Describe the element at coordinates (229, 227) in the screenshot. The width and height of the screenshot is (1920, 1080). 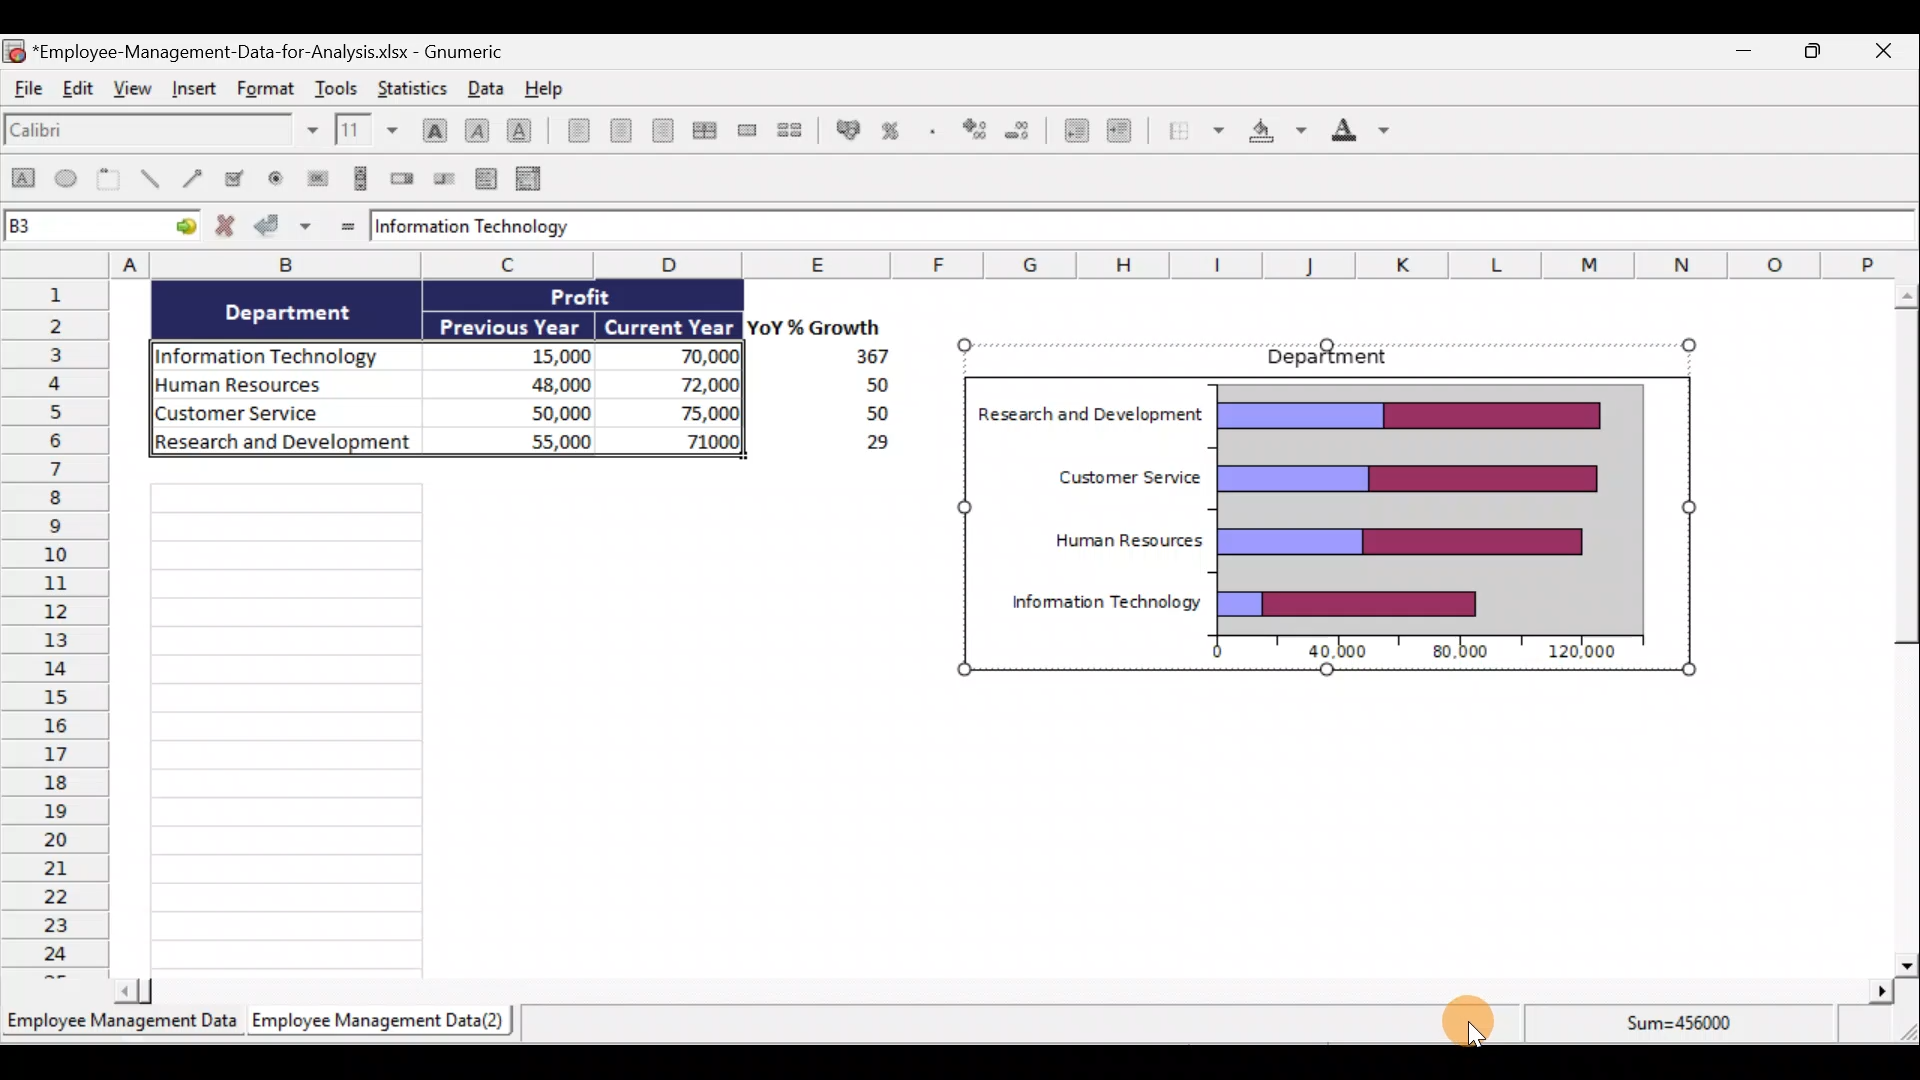
I see `Cancel change` at that location.